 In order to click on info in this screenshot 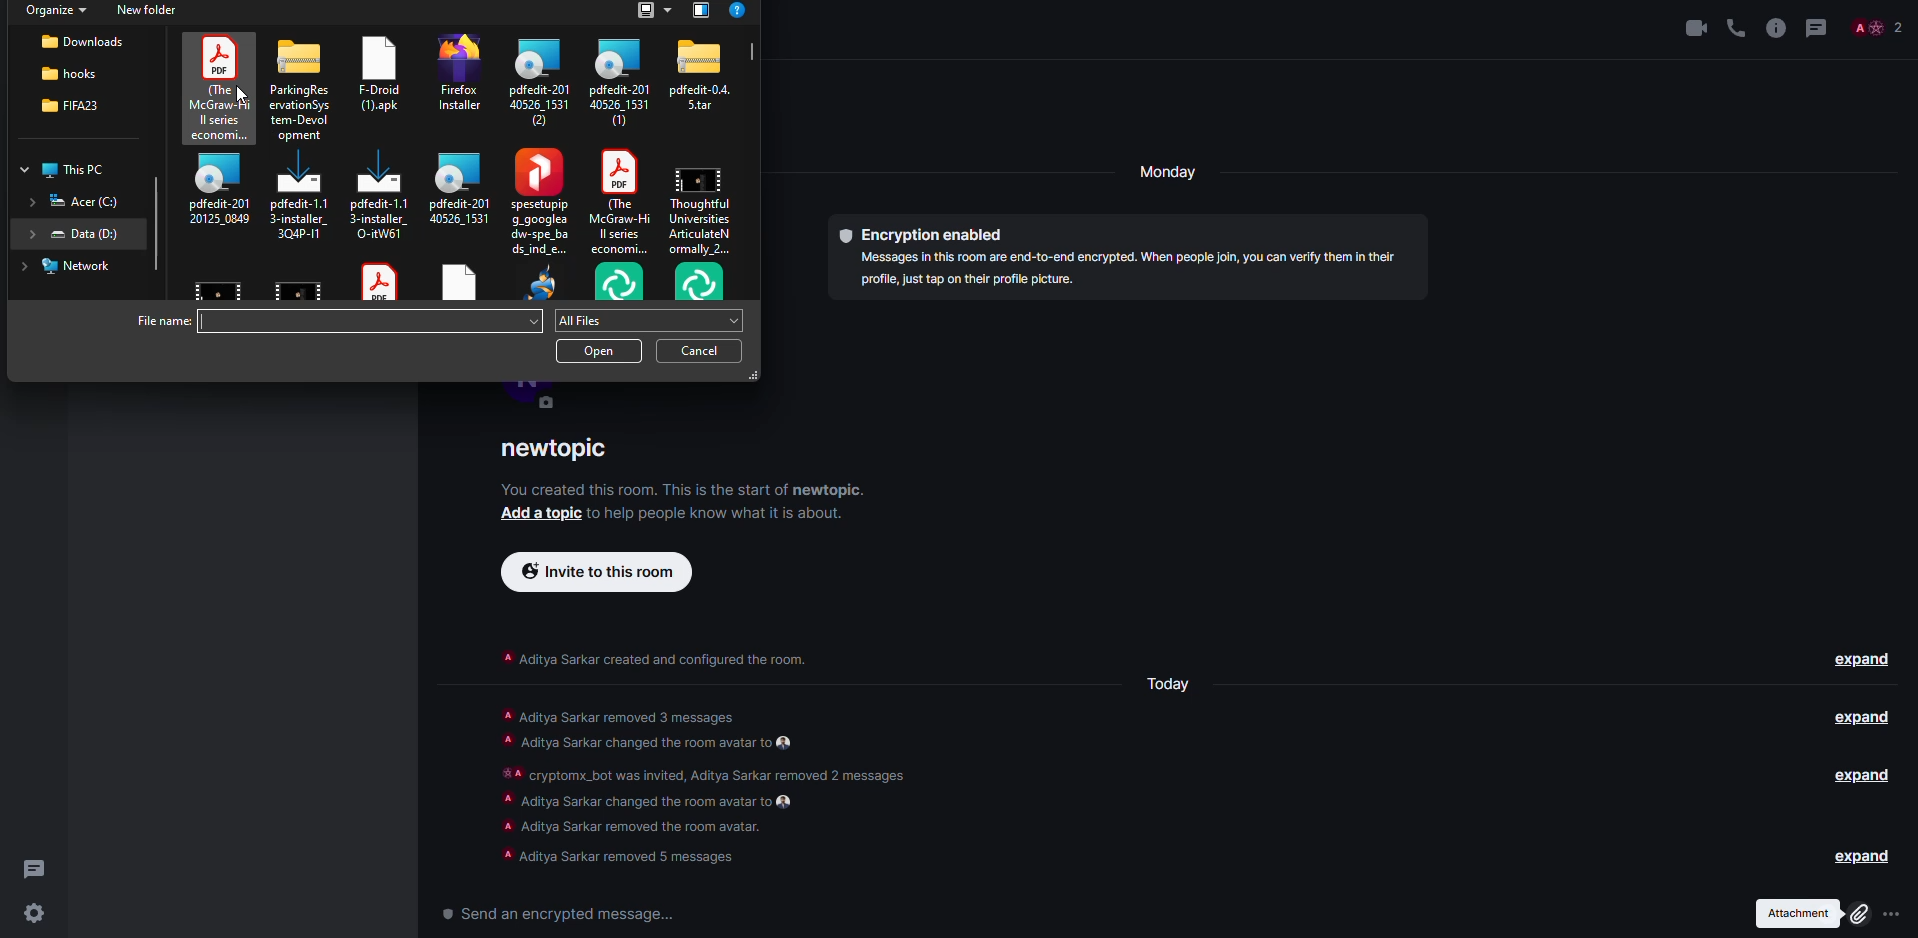, I will do `click(1775, 27)`.